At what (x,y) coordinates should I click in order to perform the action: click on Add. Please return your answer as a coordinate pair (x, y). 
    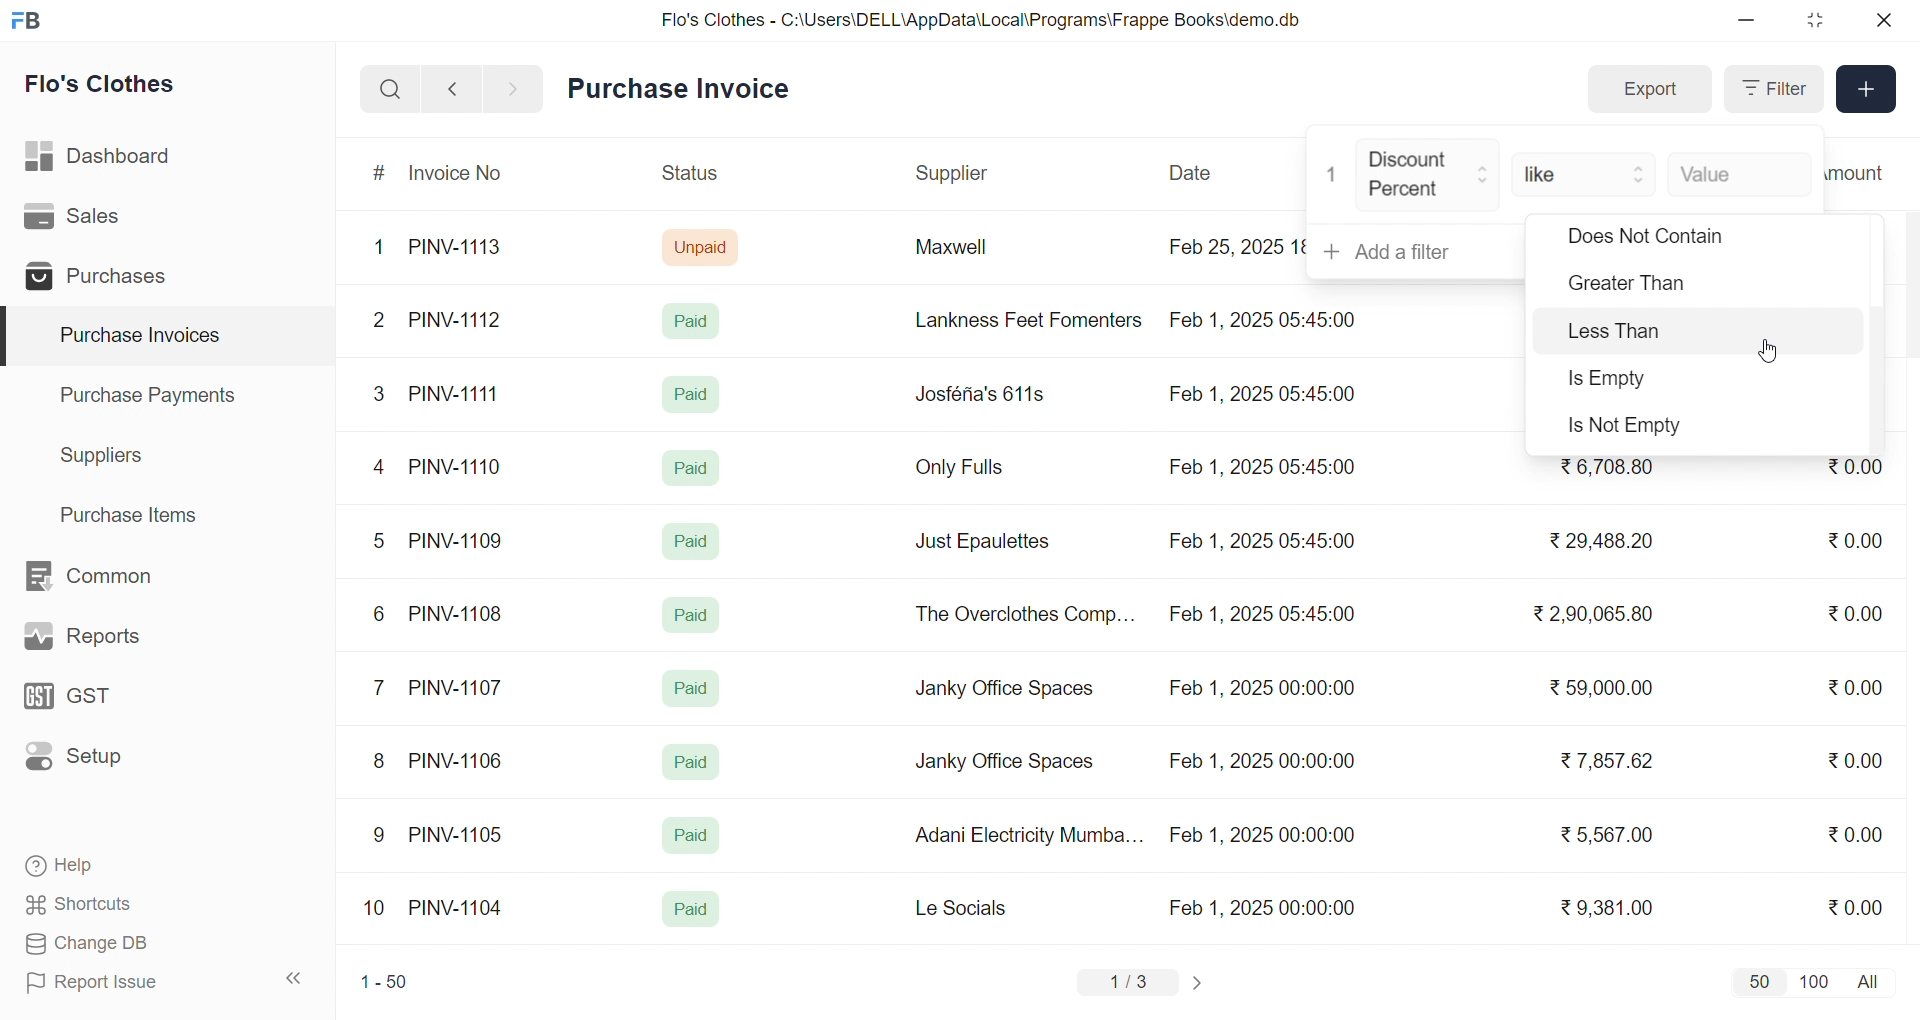
    Looking at the image, I should click on (1867, 90).